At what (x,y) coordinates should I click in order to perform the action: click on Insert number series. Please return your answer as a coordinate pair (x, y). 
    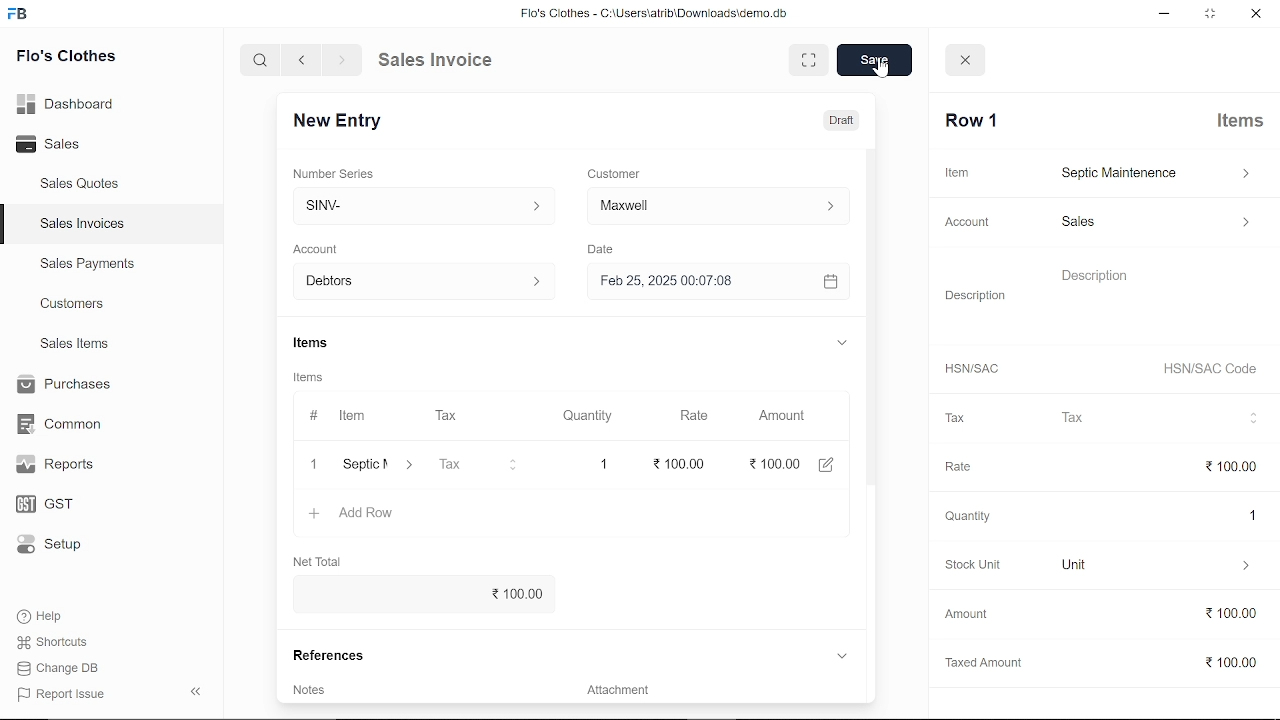
    Looking at the image, I should click on (415, 202).